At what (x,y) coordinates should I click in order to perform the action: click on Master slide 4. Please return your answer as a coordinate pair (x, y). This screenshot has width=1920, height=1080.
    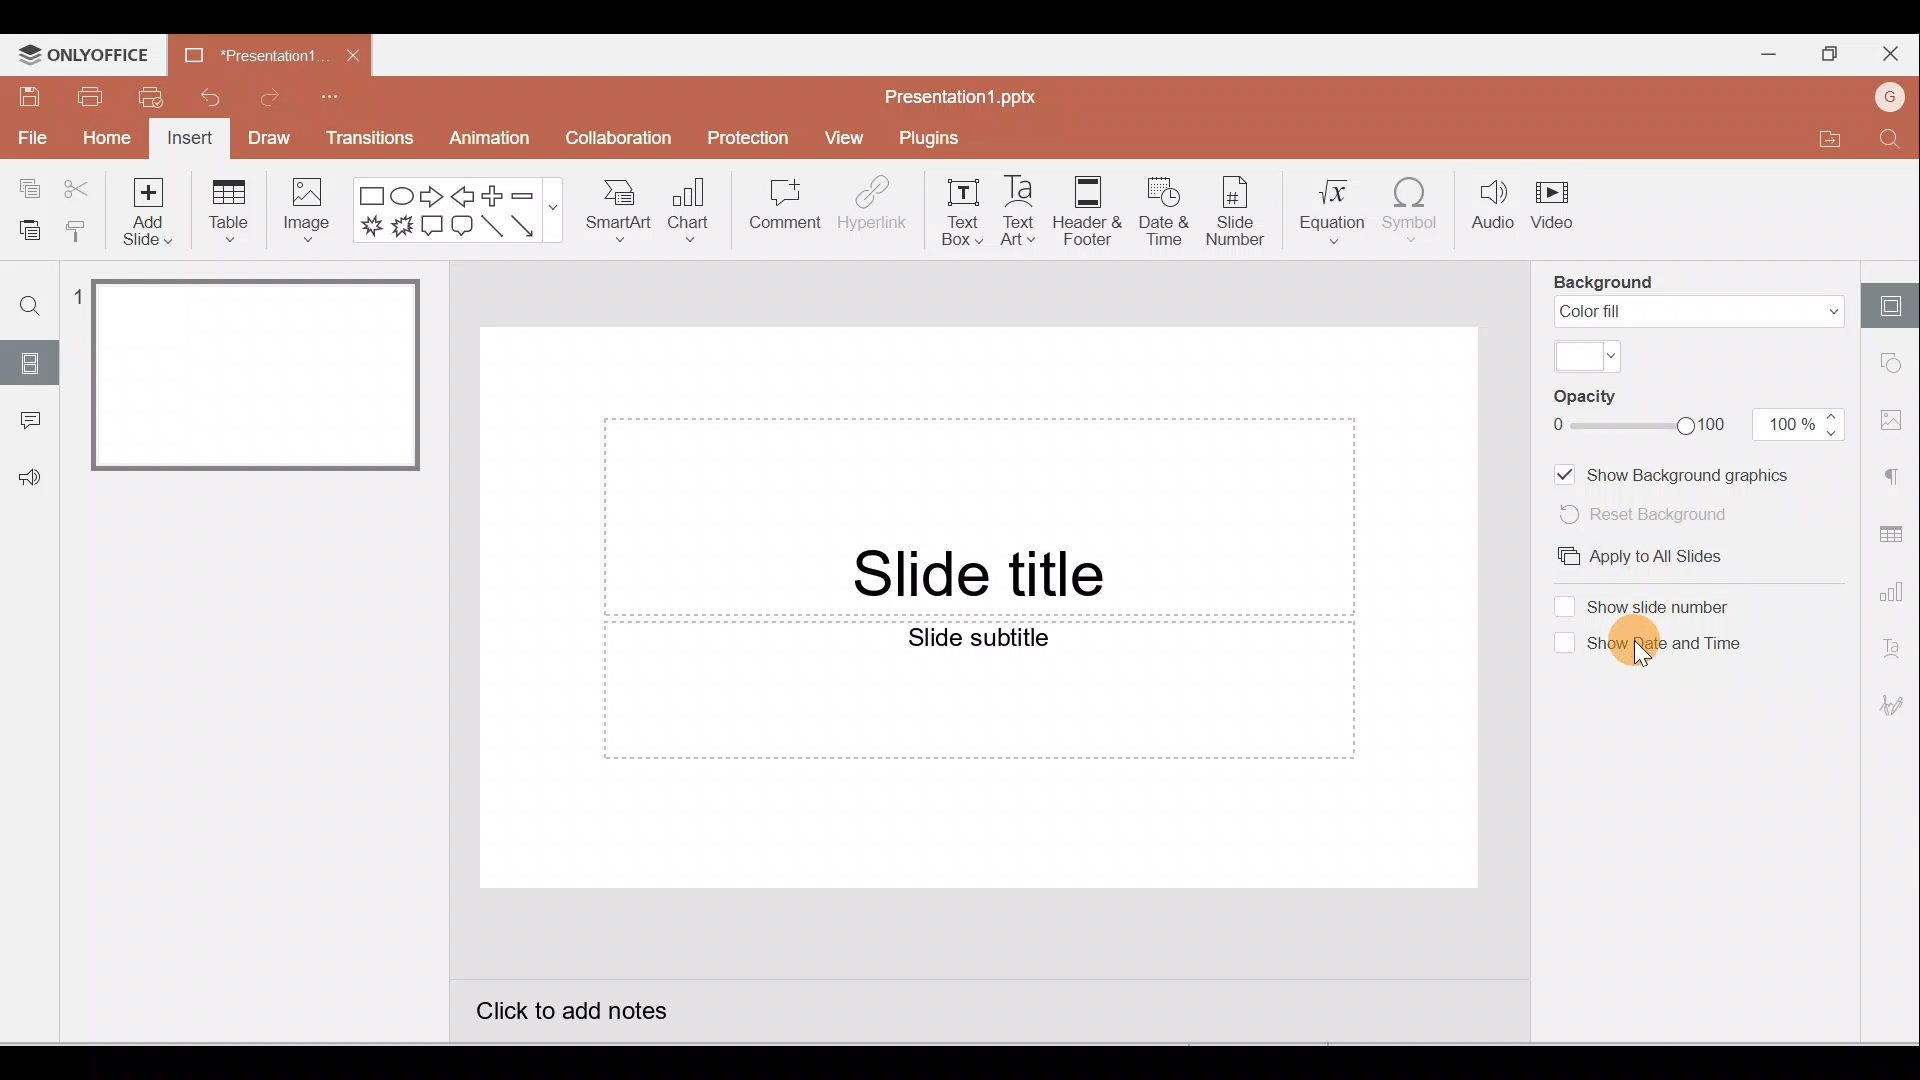
    Looking at the image, I should click on (280, 933).